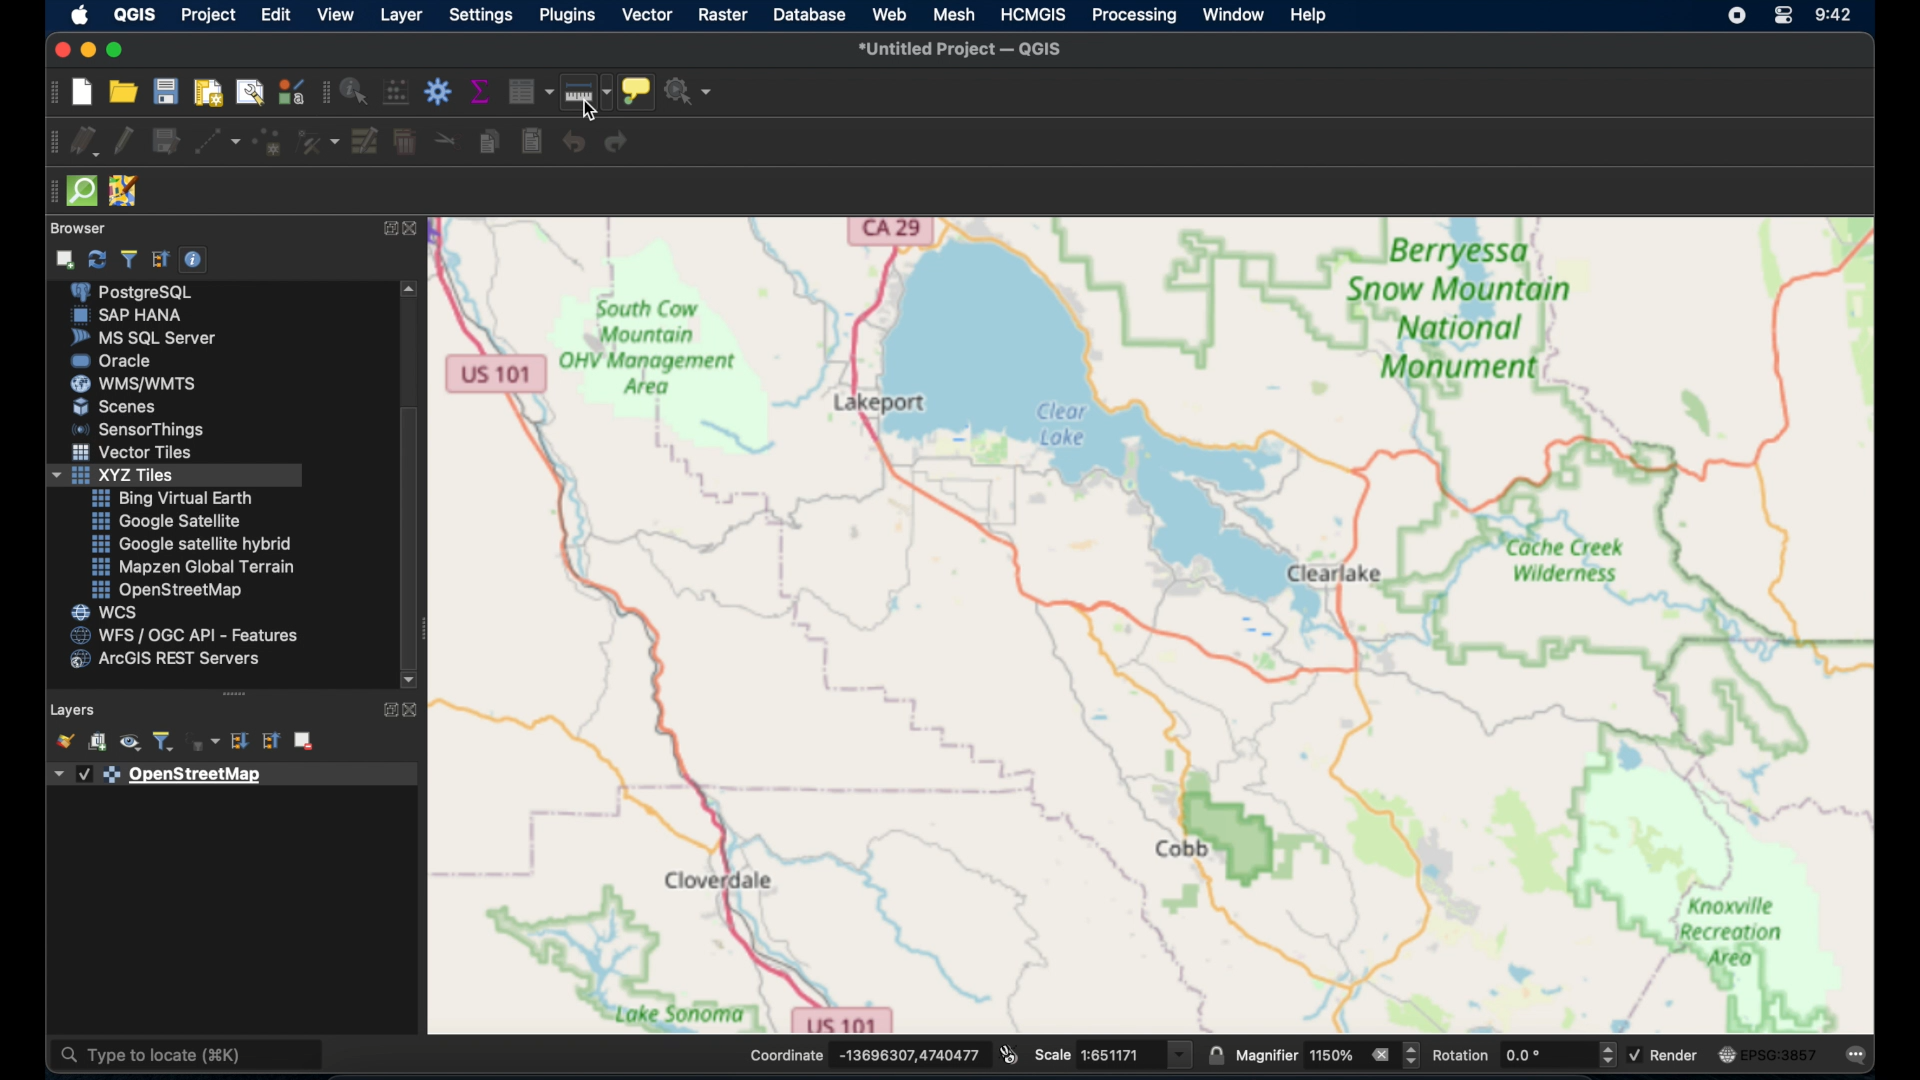 Image resolution: width=1920 pixels, height=1080 pixels. What do you see at coordinates (189, 1056) in the screenshot?
I see `type to locate` at bounding box center [189, 1056].